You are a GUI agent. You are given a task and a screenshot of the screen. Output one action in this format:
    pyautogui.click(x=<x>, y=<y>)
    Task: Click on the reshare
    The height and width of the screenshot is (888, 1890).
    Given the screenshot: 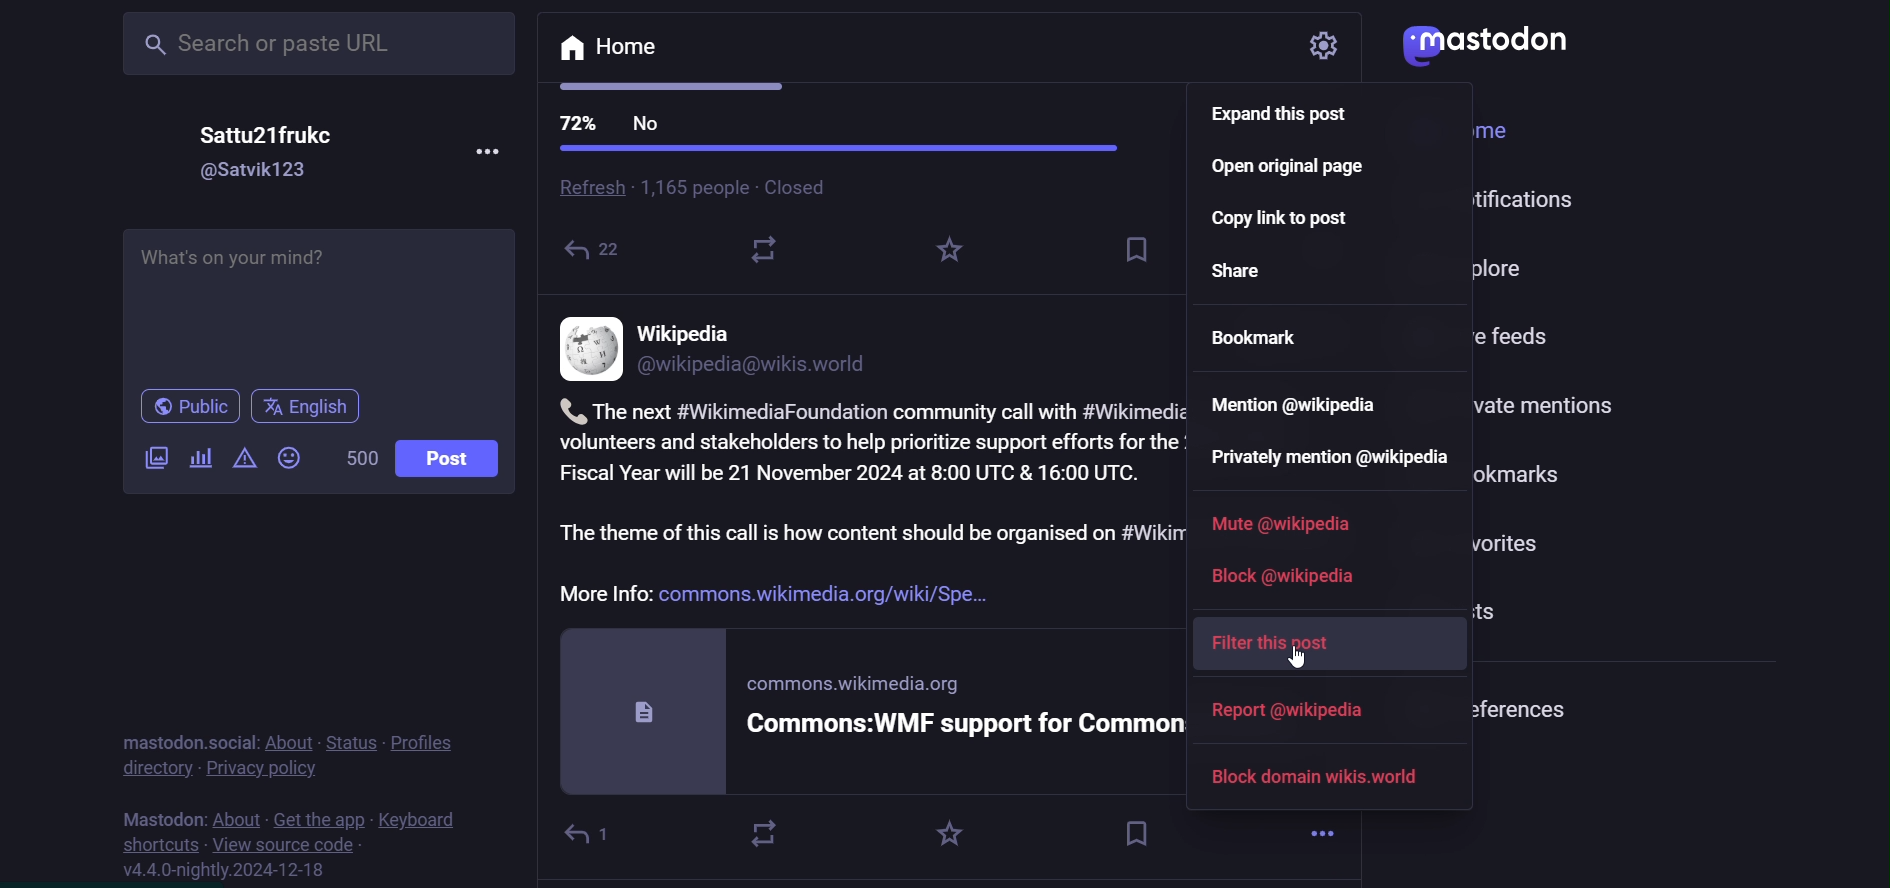 What is the action you would take?
    pyautogui.click(x=768, y=254)
    